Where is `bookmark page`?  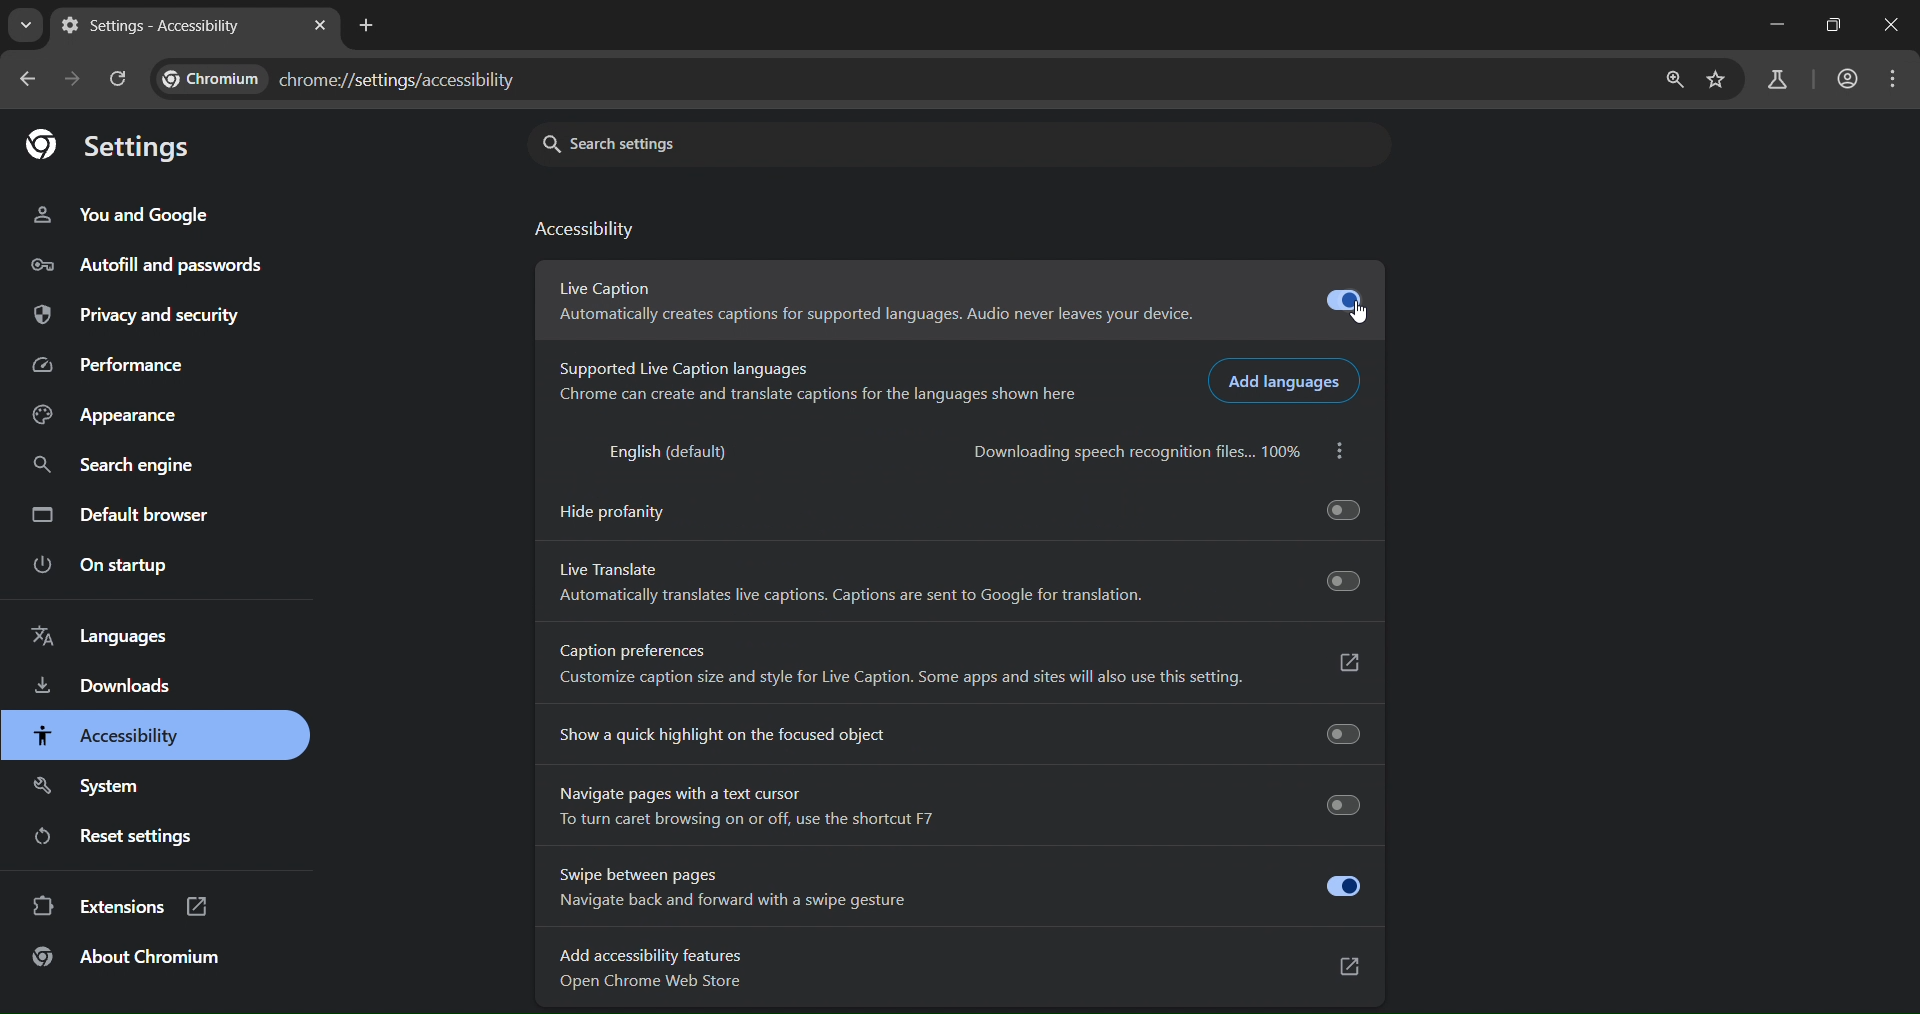
bookmark page is located at coordinates (1720, 77).